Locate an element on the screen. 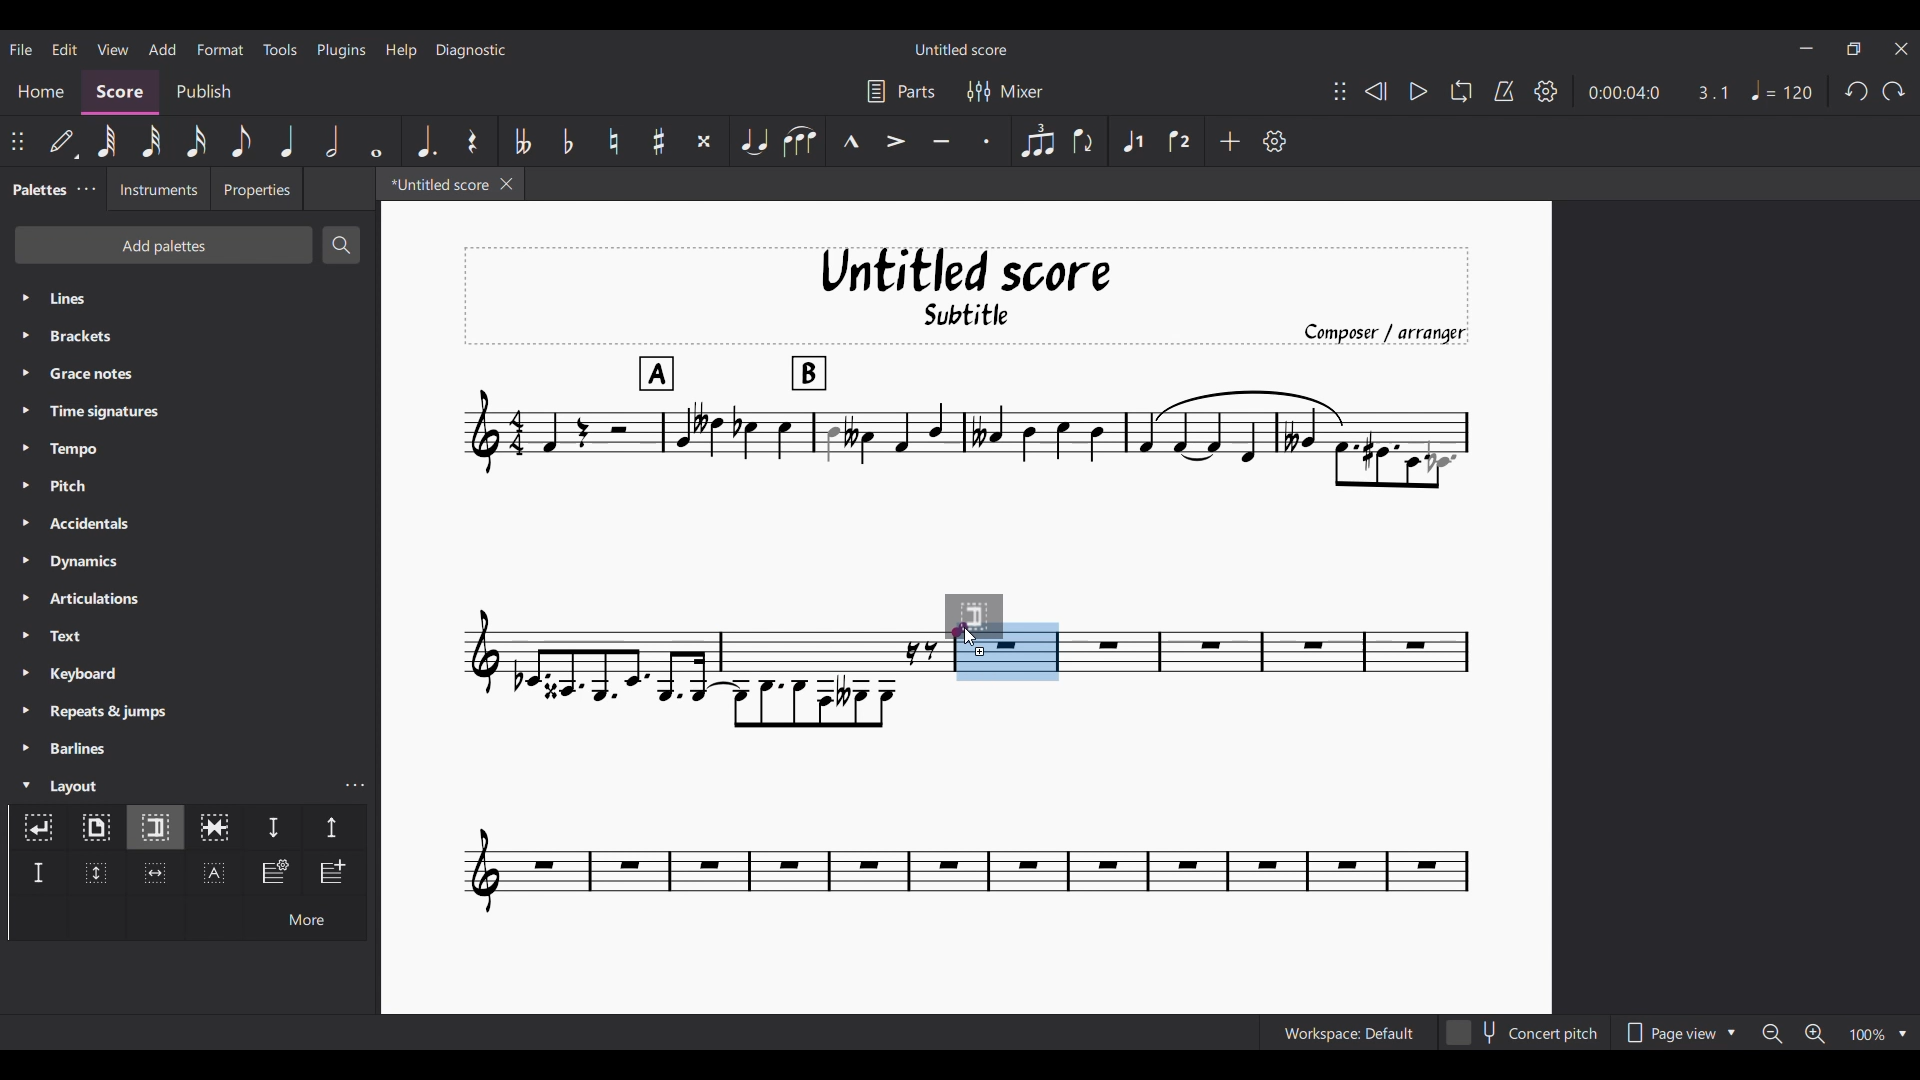  Redo is located at coordinates (1893, 91).